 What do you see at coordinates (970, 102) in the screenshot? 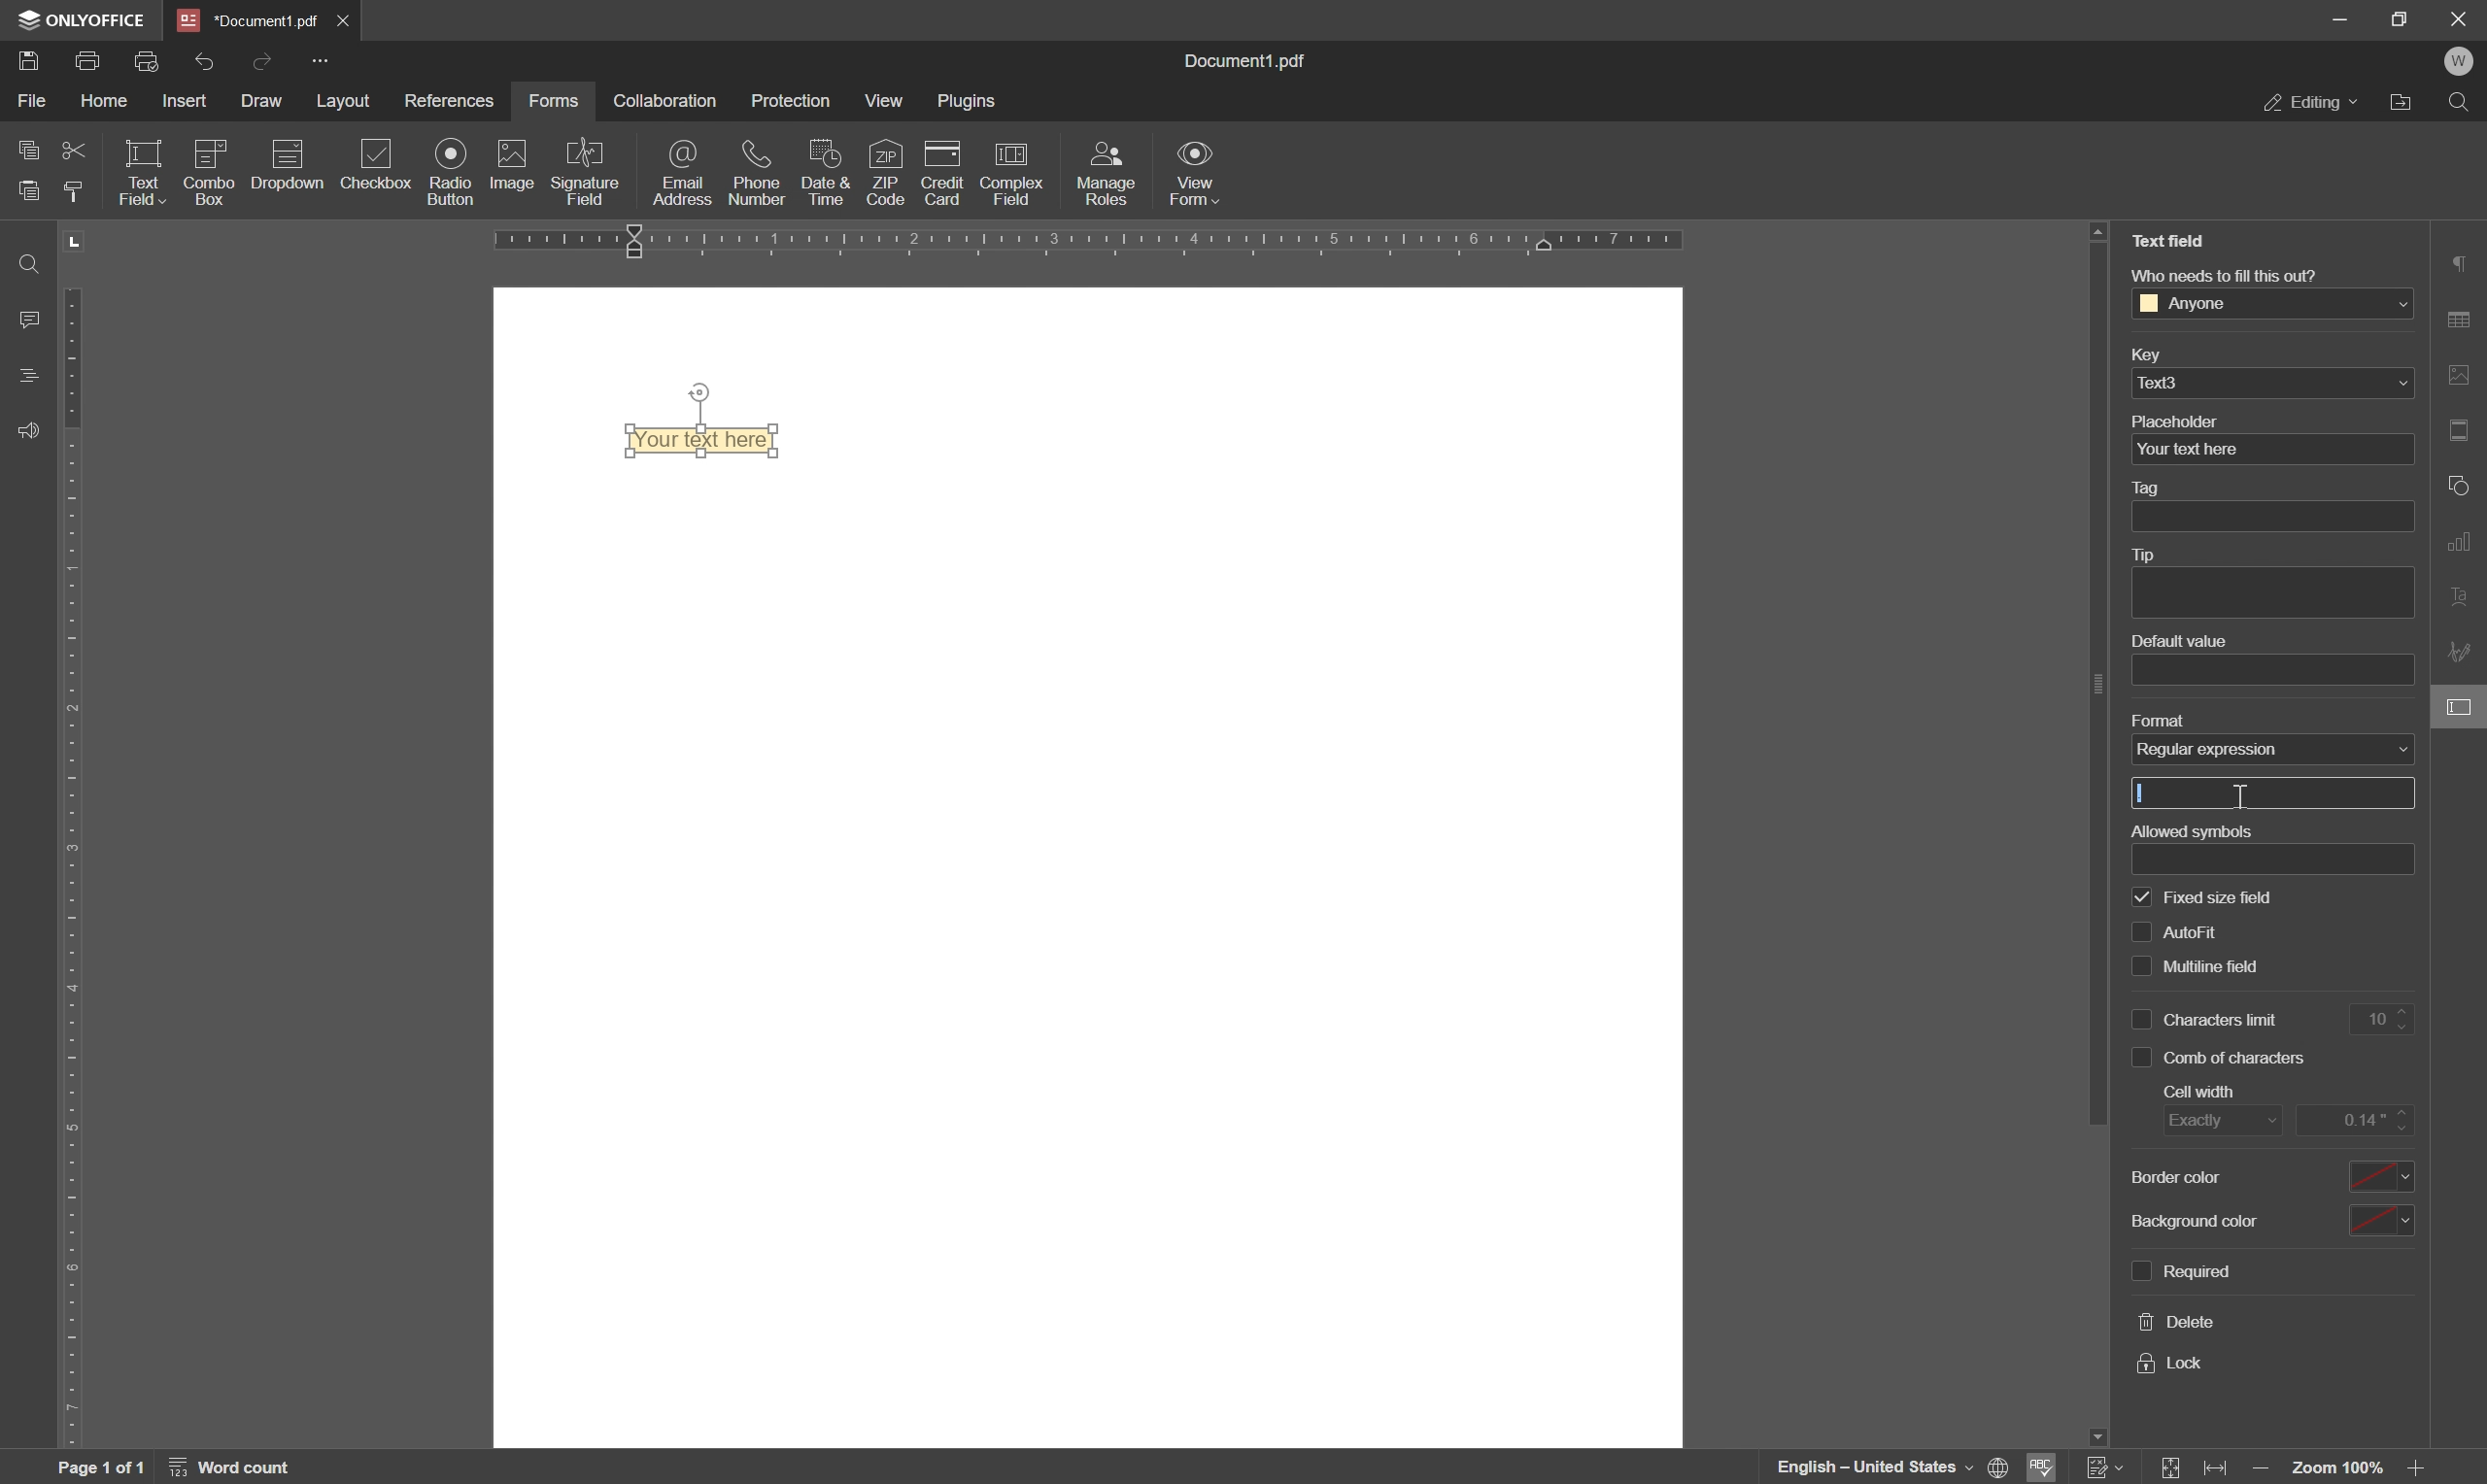
I see `plugins` at bounding box center [970, 102].